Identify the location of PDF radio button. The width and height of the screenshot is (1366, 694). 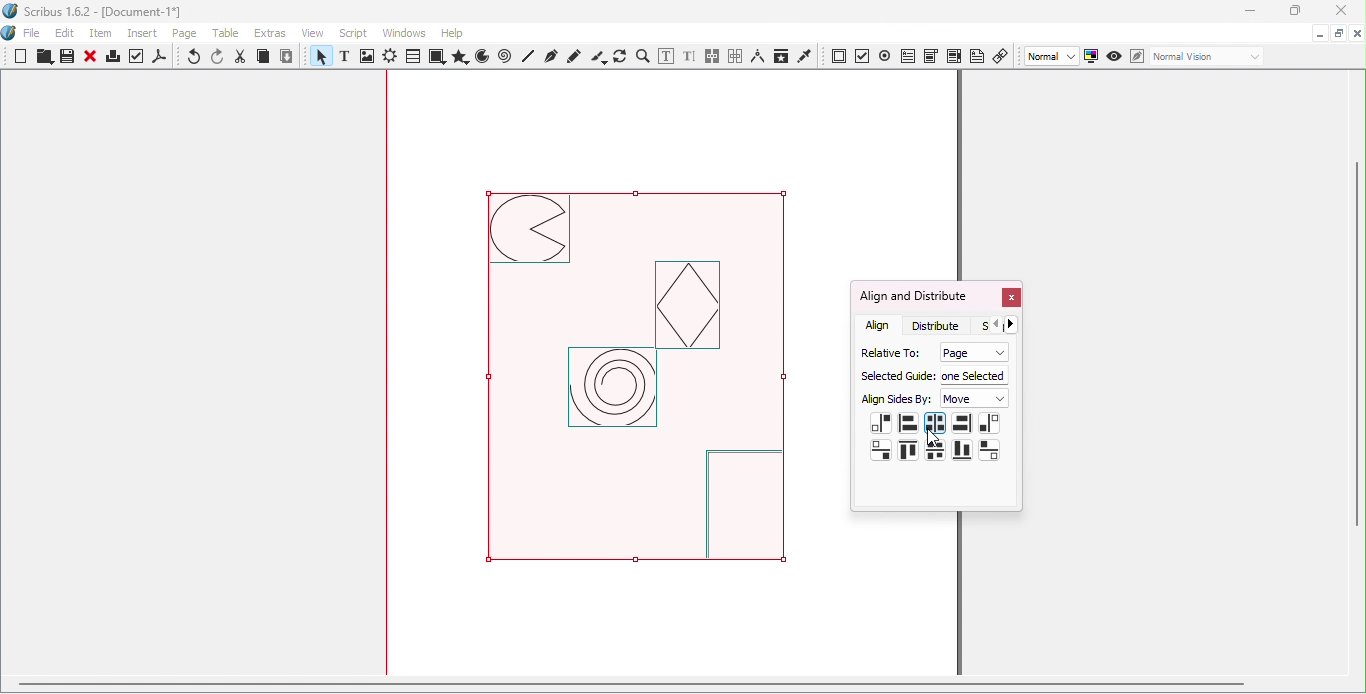
(885, 55).